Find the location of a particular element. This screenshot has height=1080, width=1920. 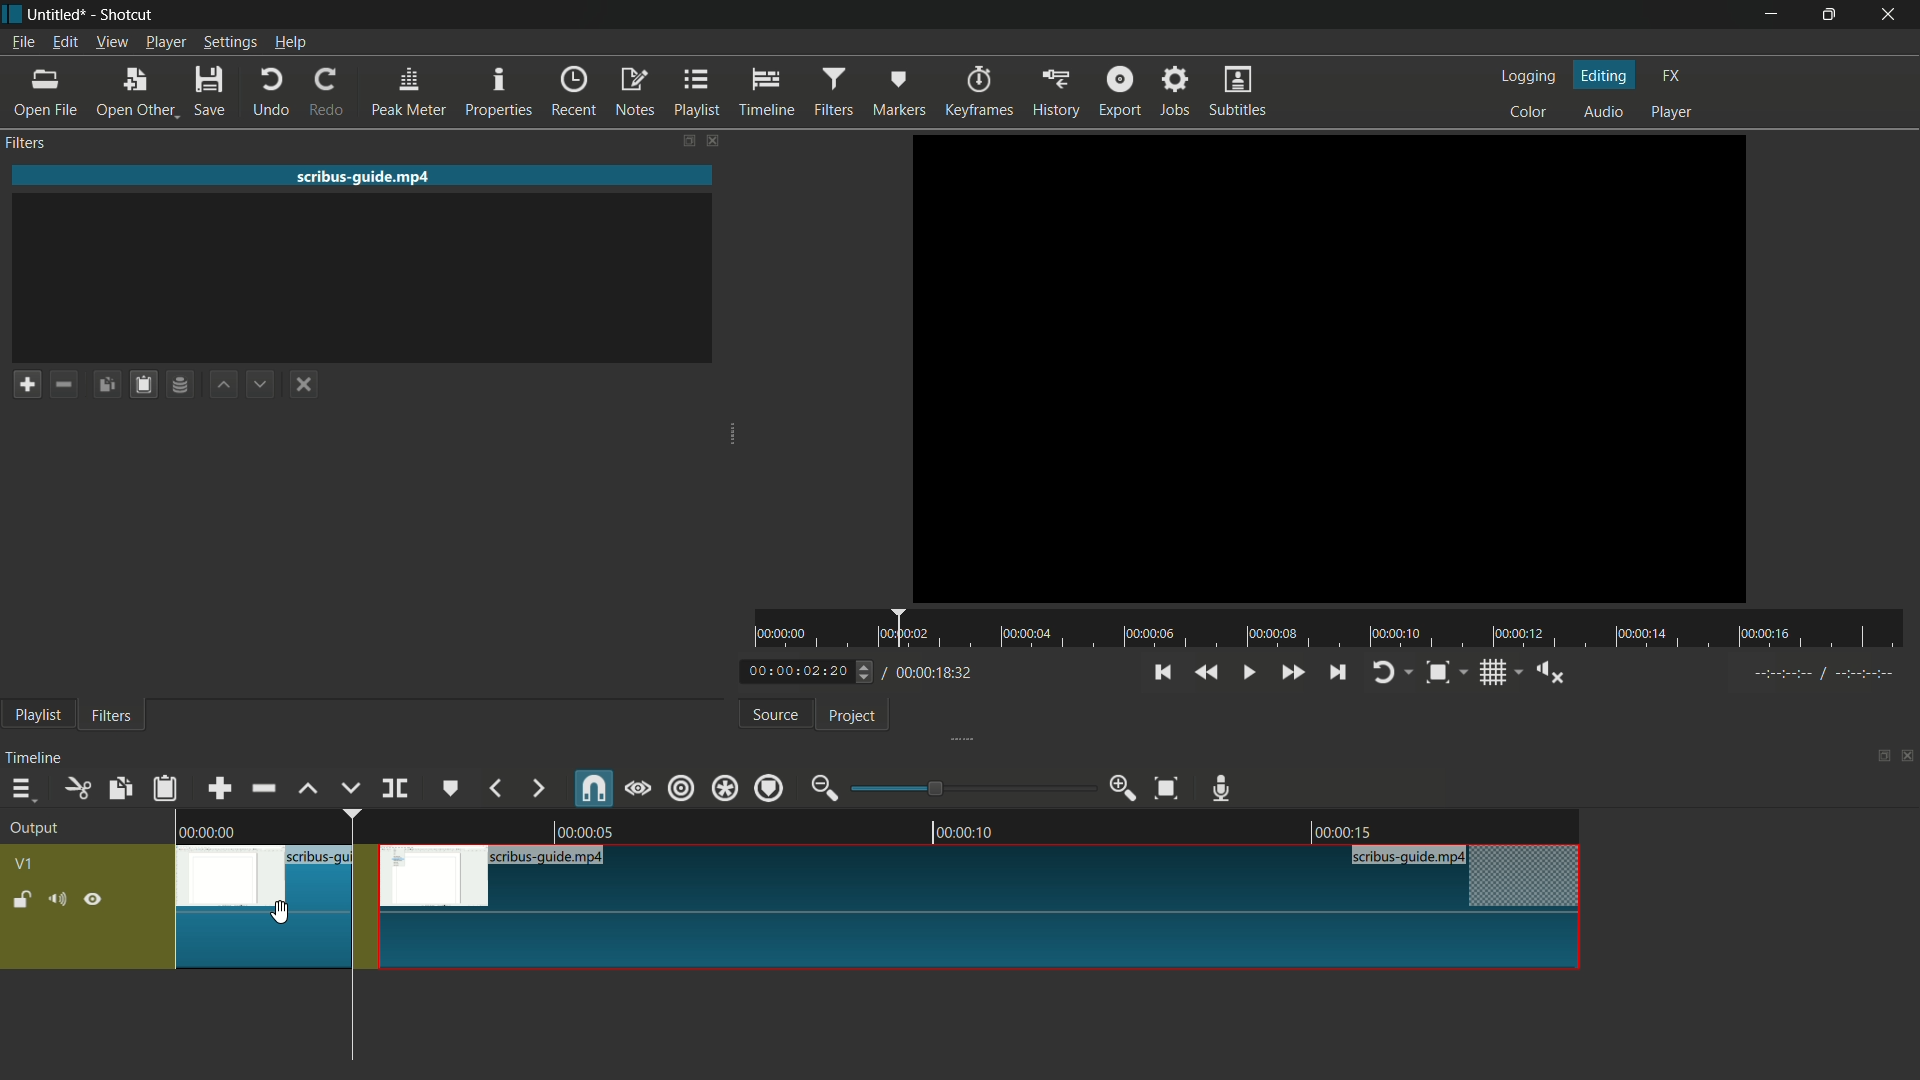

logging is located at coordinates (1526, 76).